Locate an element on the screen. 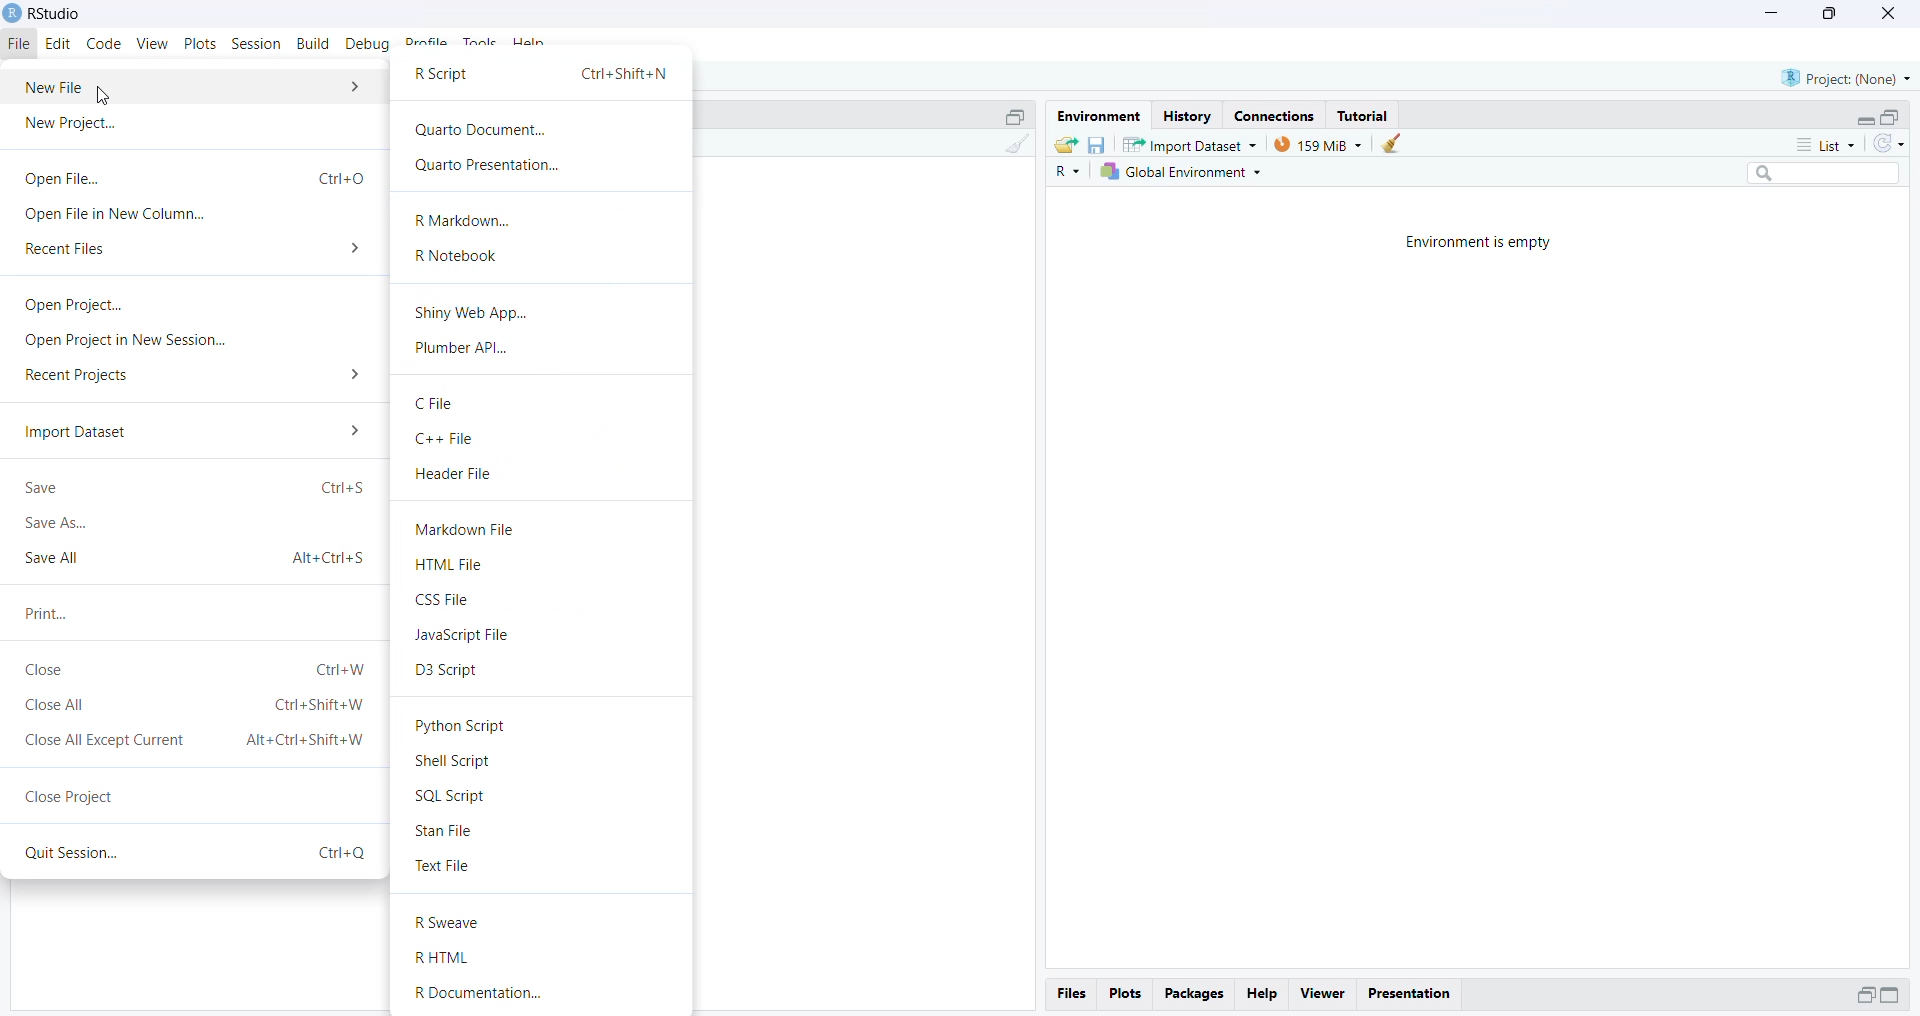 This screenshot has width=1920, height=1016. Plumber API... is located at coordinates (467, 350).